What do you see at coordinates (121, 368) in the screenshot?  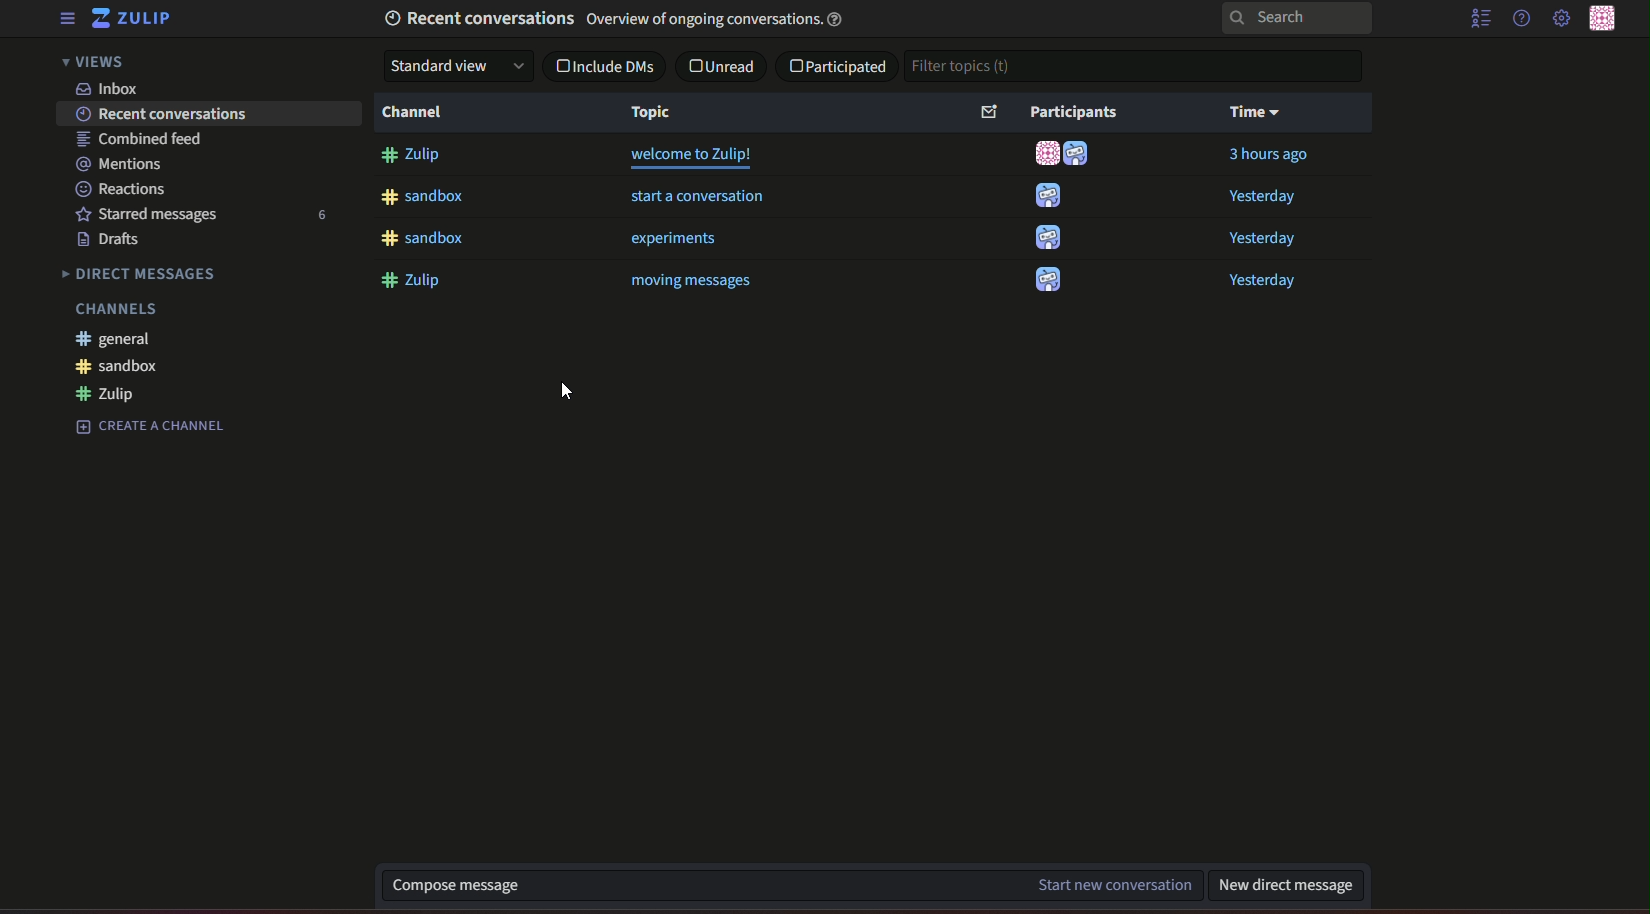 I see `sandbox` at bounding box center [121, 368].